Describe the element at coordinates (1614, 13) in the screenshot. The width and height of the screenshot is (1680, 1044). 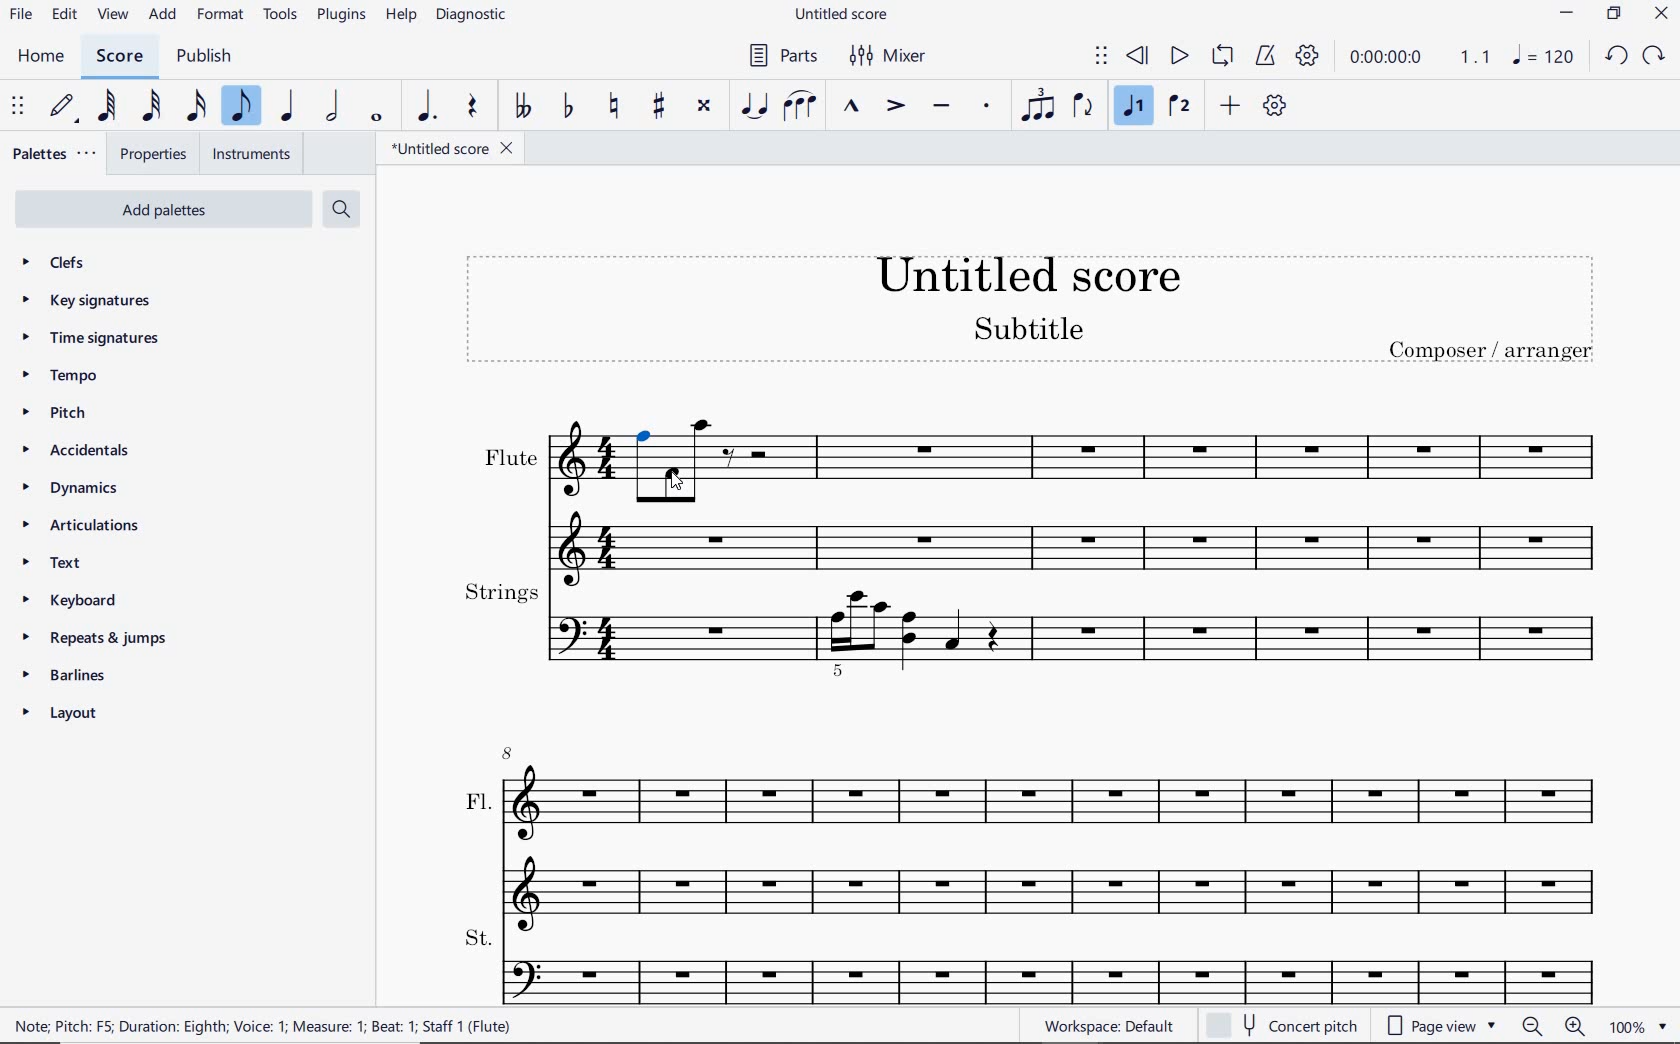
I see `restore down` at that location.